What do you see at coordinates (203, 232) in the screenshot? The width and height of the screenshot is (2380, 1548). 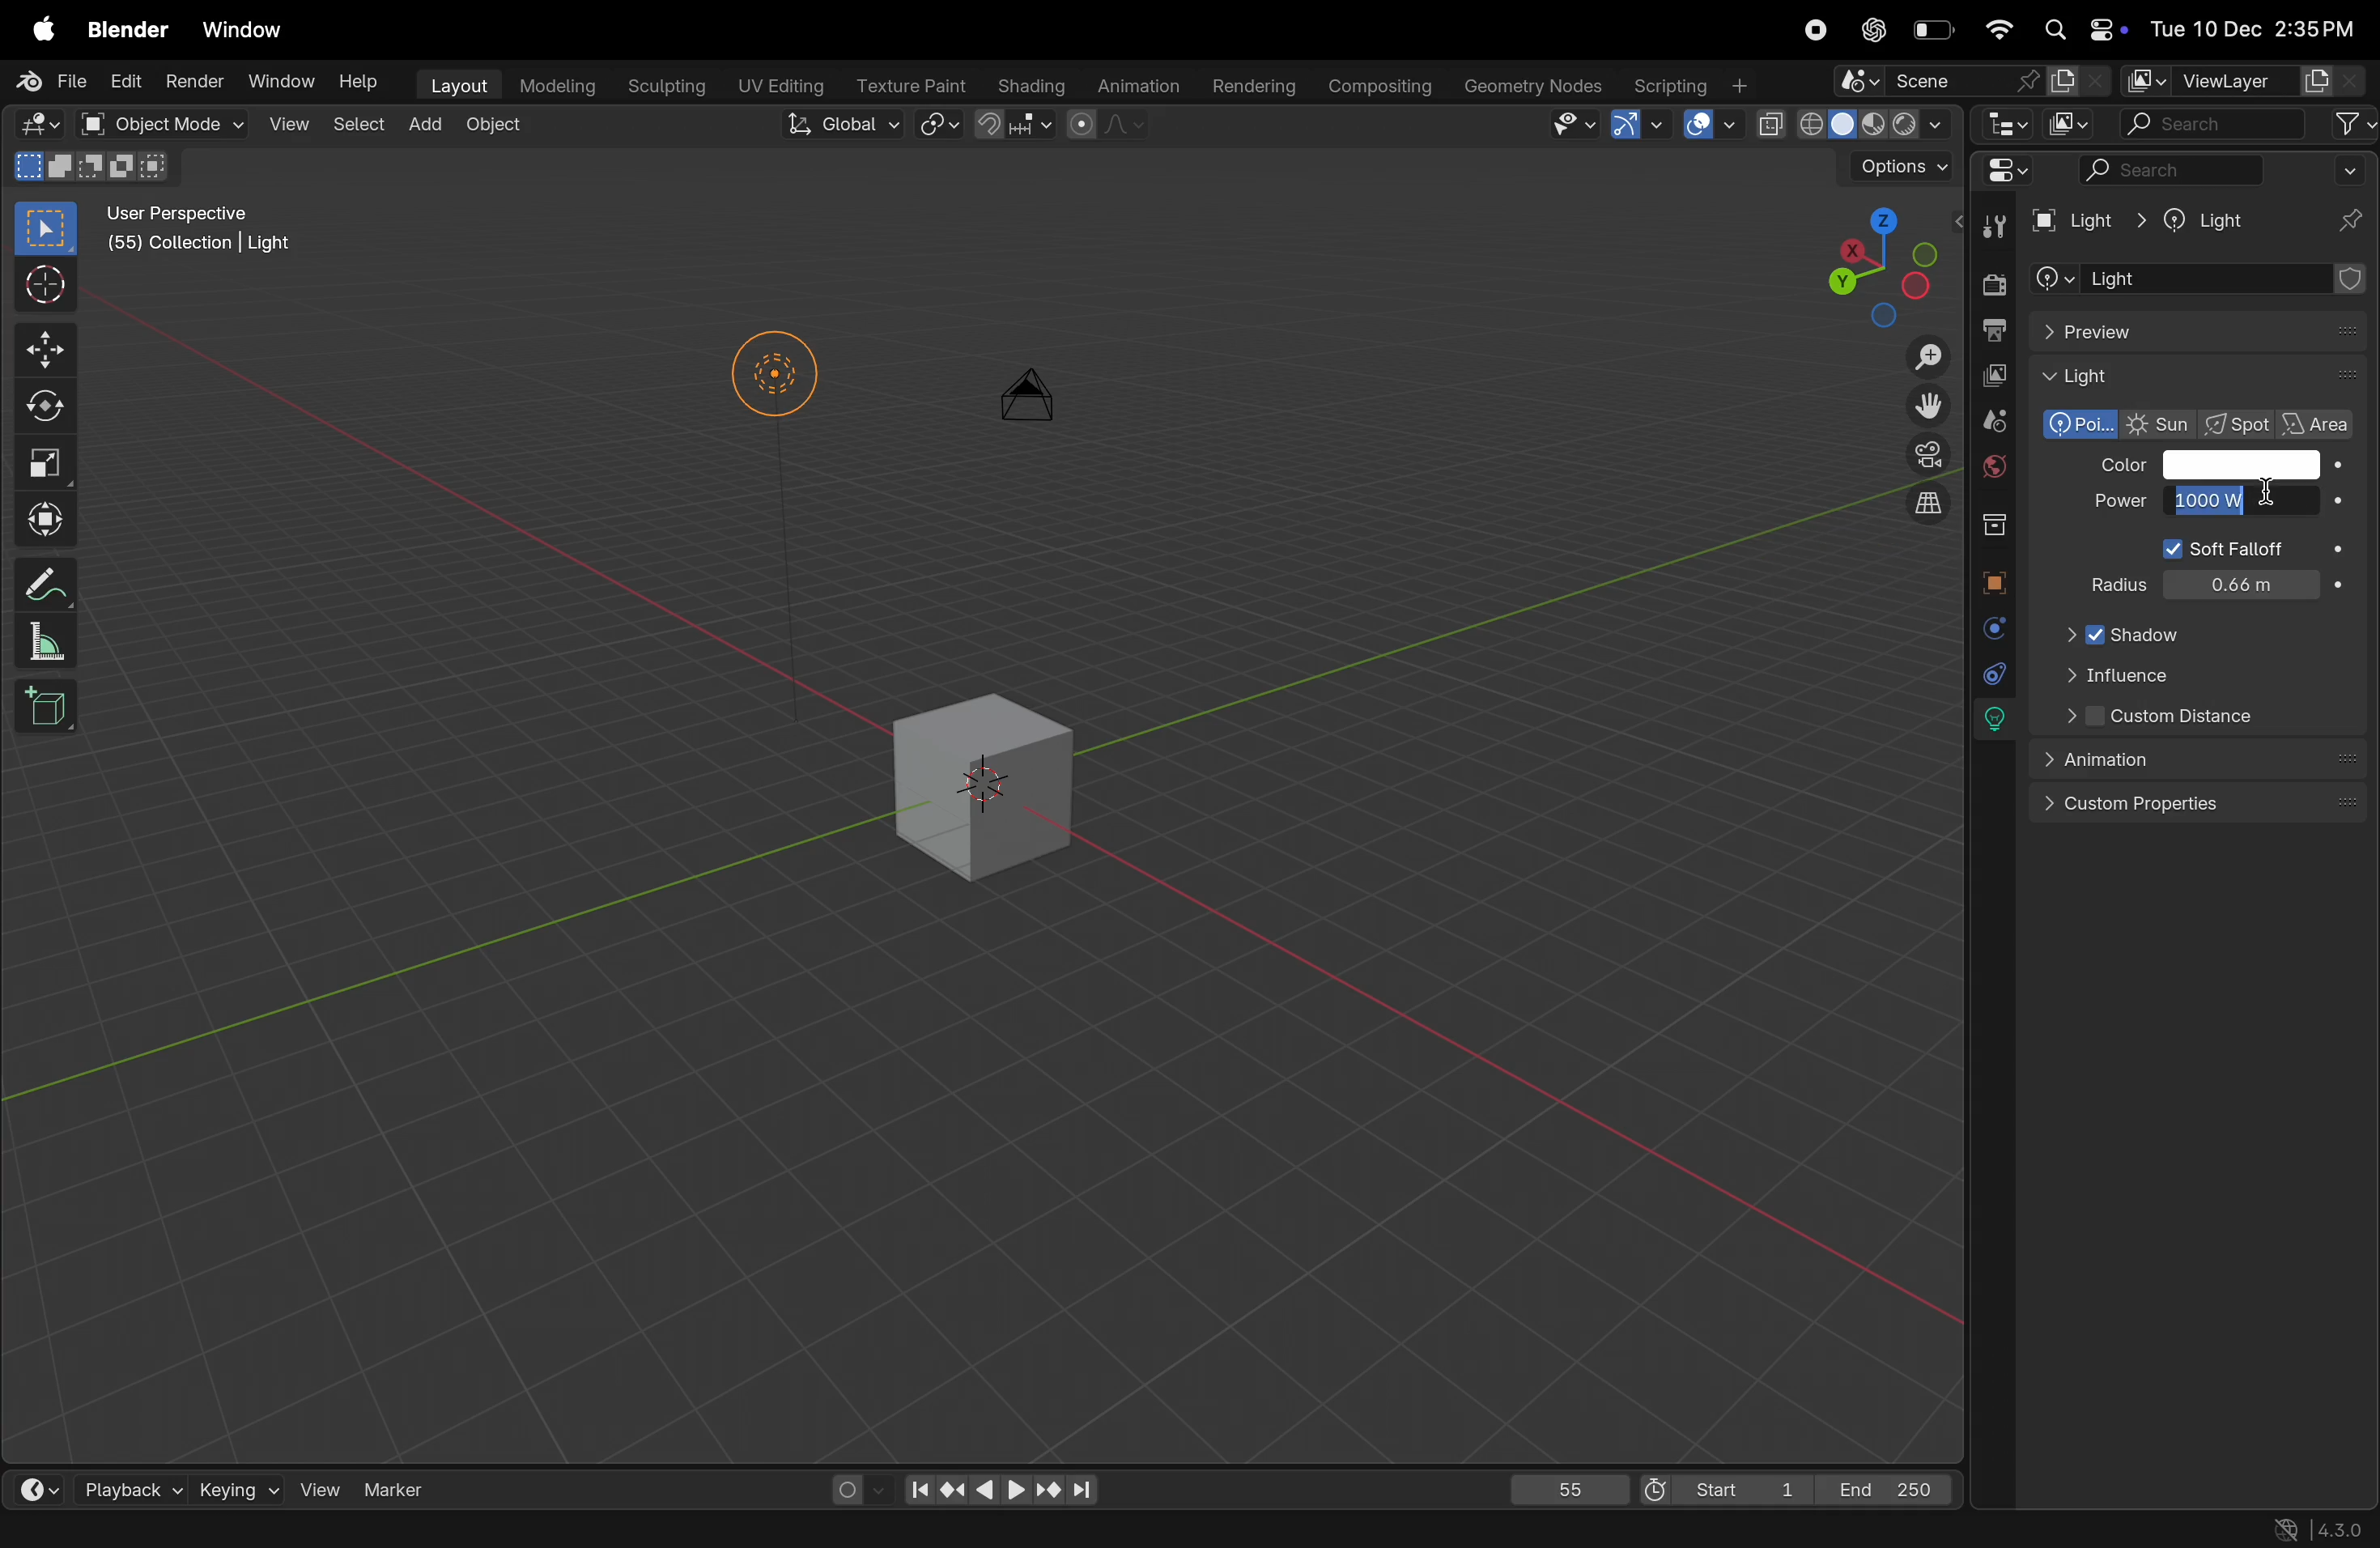 I see `User perspective` at bounding box center [203, 232].